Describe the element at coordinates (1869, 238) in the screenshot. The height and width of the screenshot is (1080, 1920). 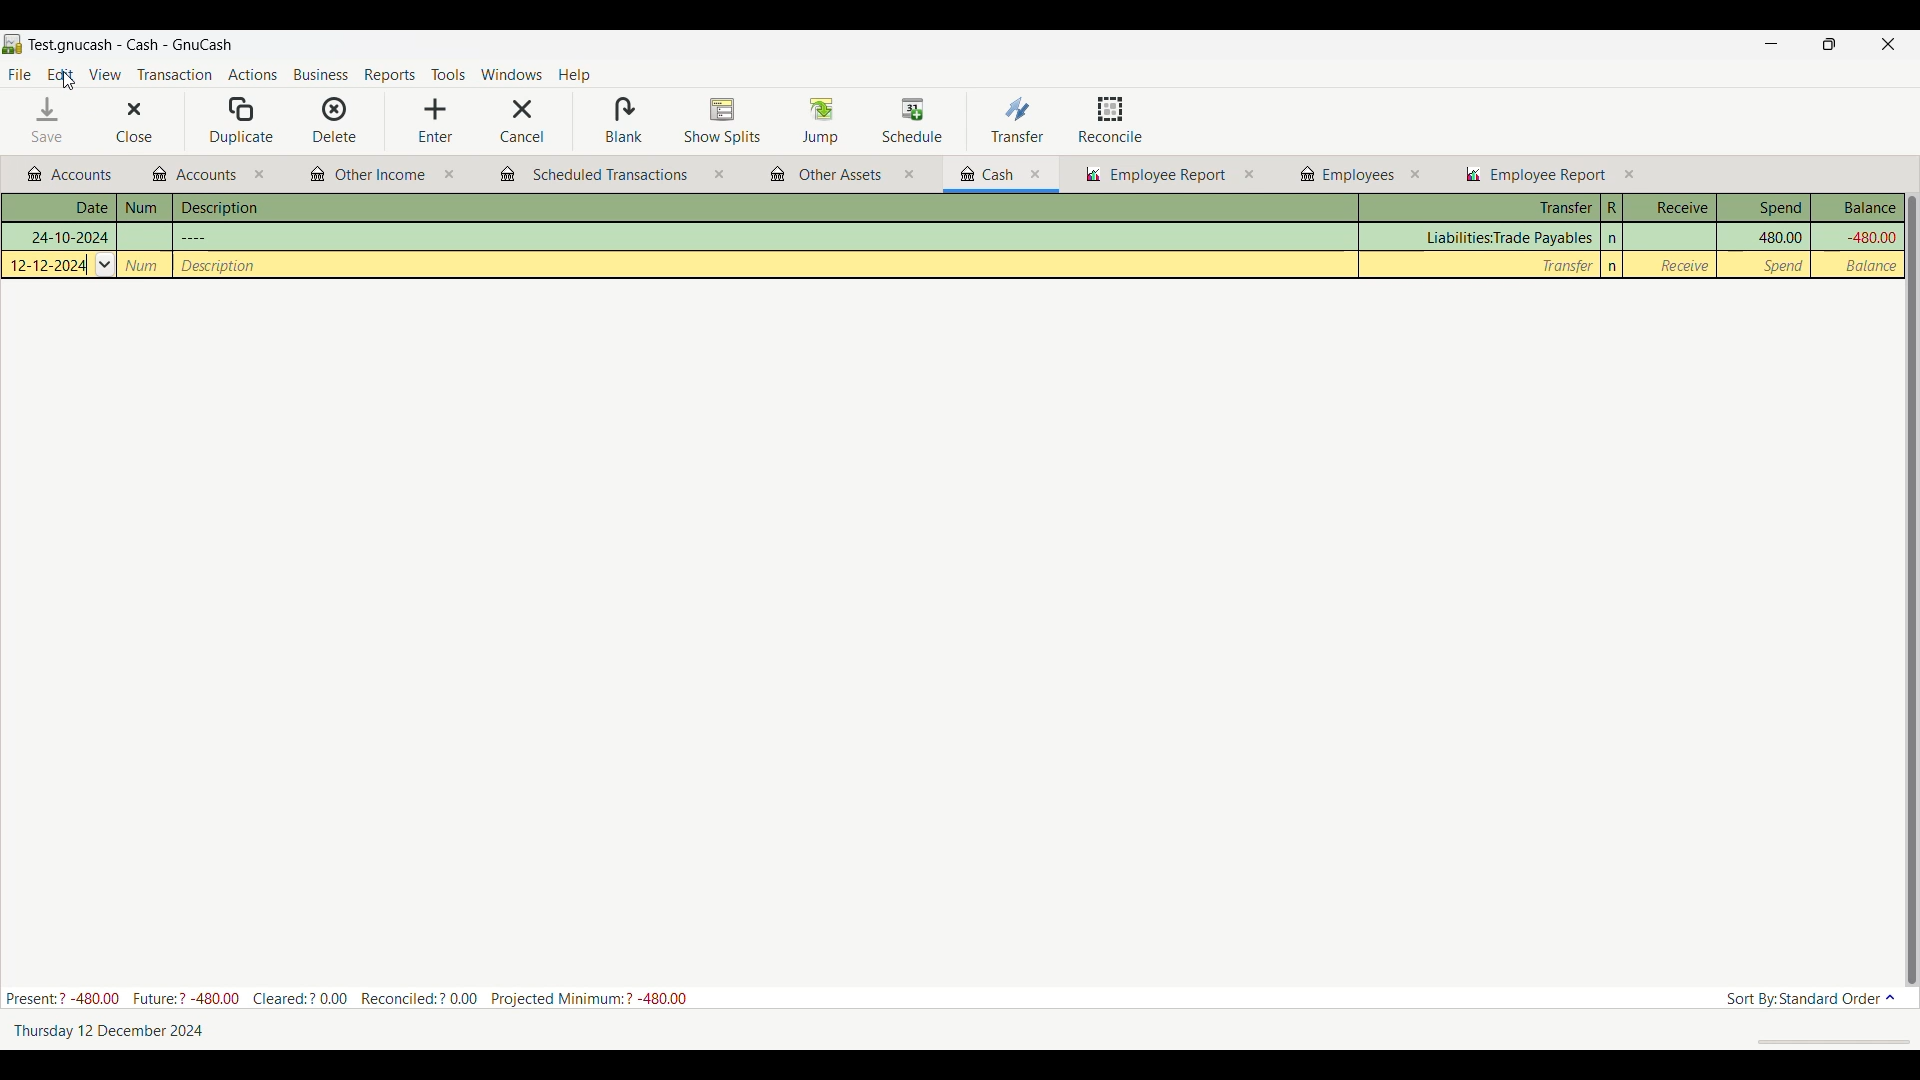
I see `Balance column` at that location.